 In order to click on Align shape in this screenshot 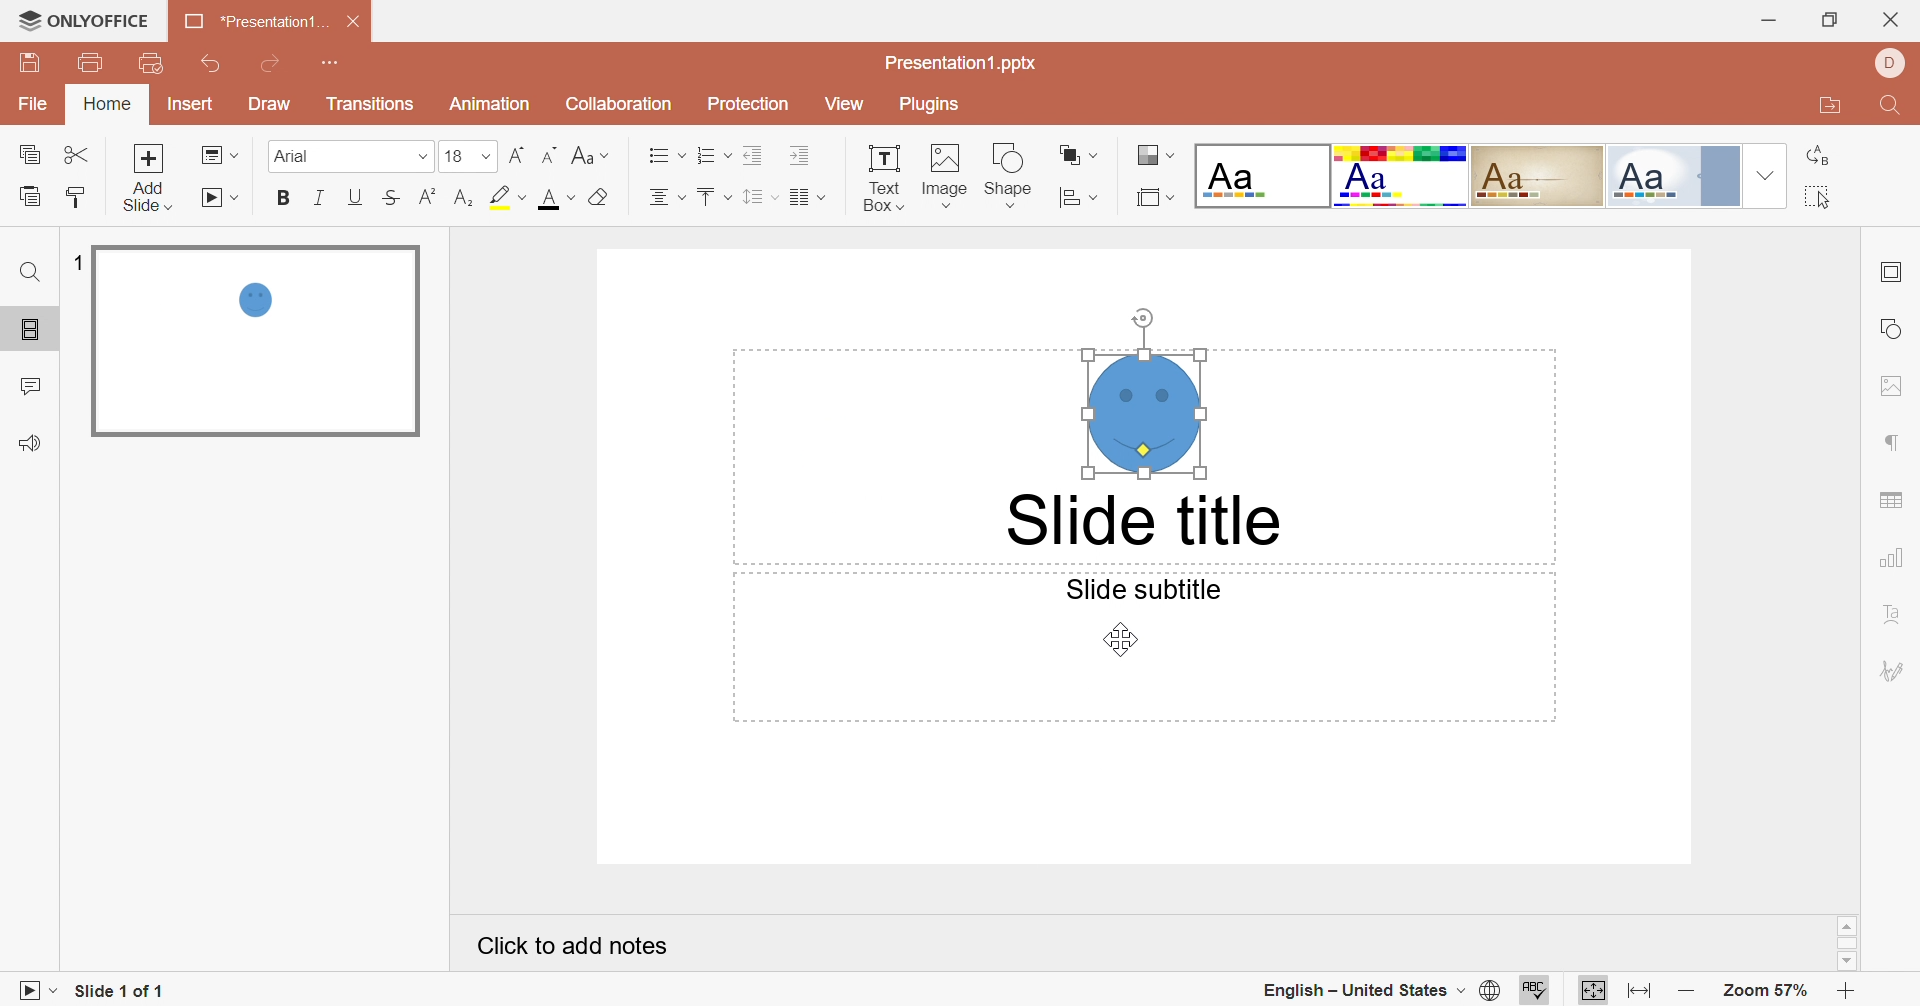, I will do `click(1083, 198)`.